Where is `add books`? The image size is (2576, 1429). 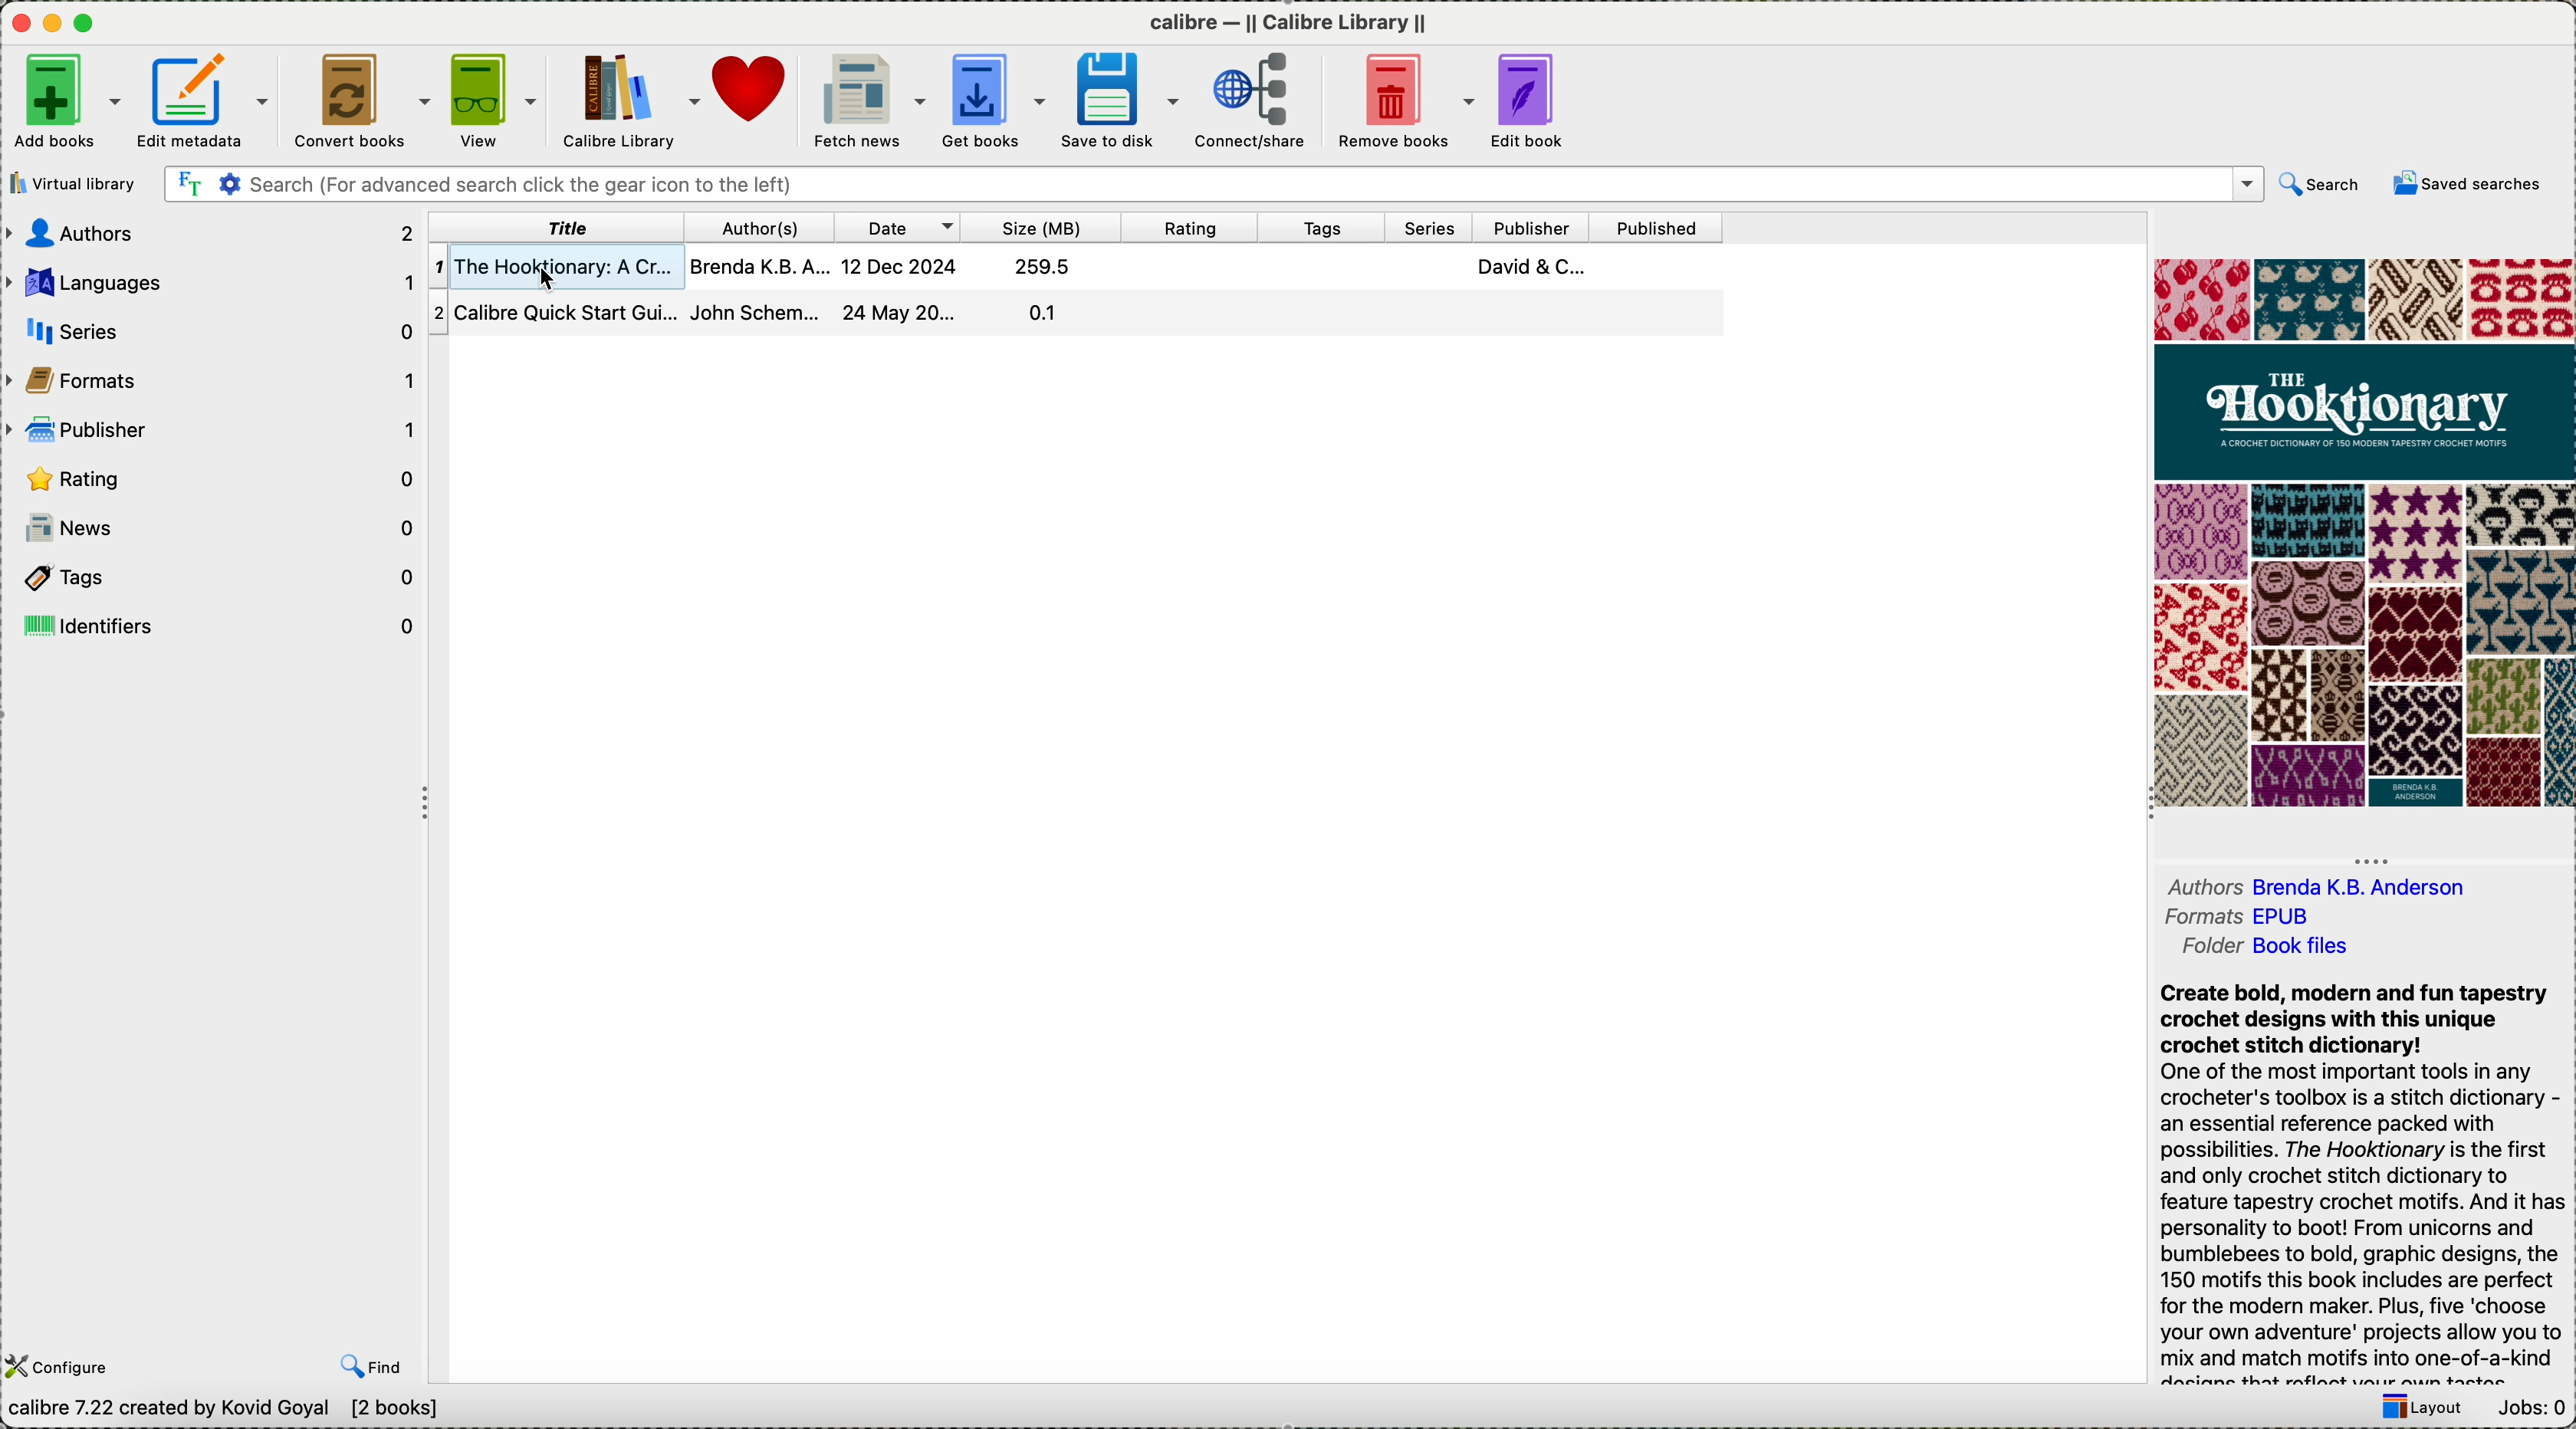 add books is located at coordinates (66, 101).